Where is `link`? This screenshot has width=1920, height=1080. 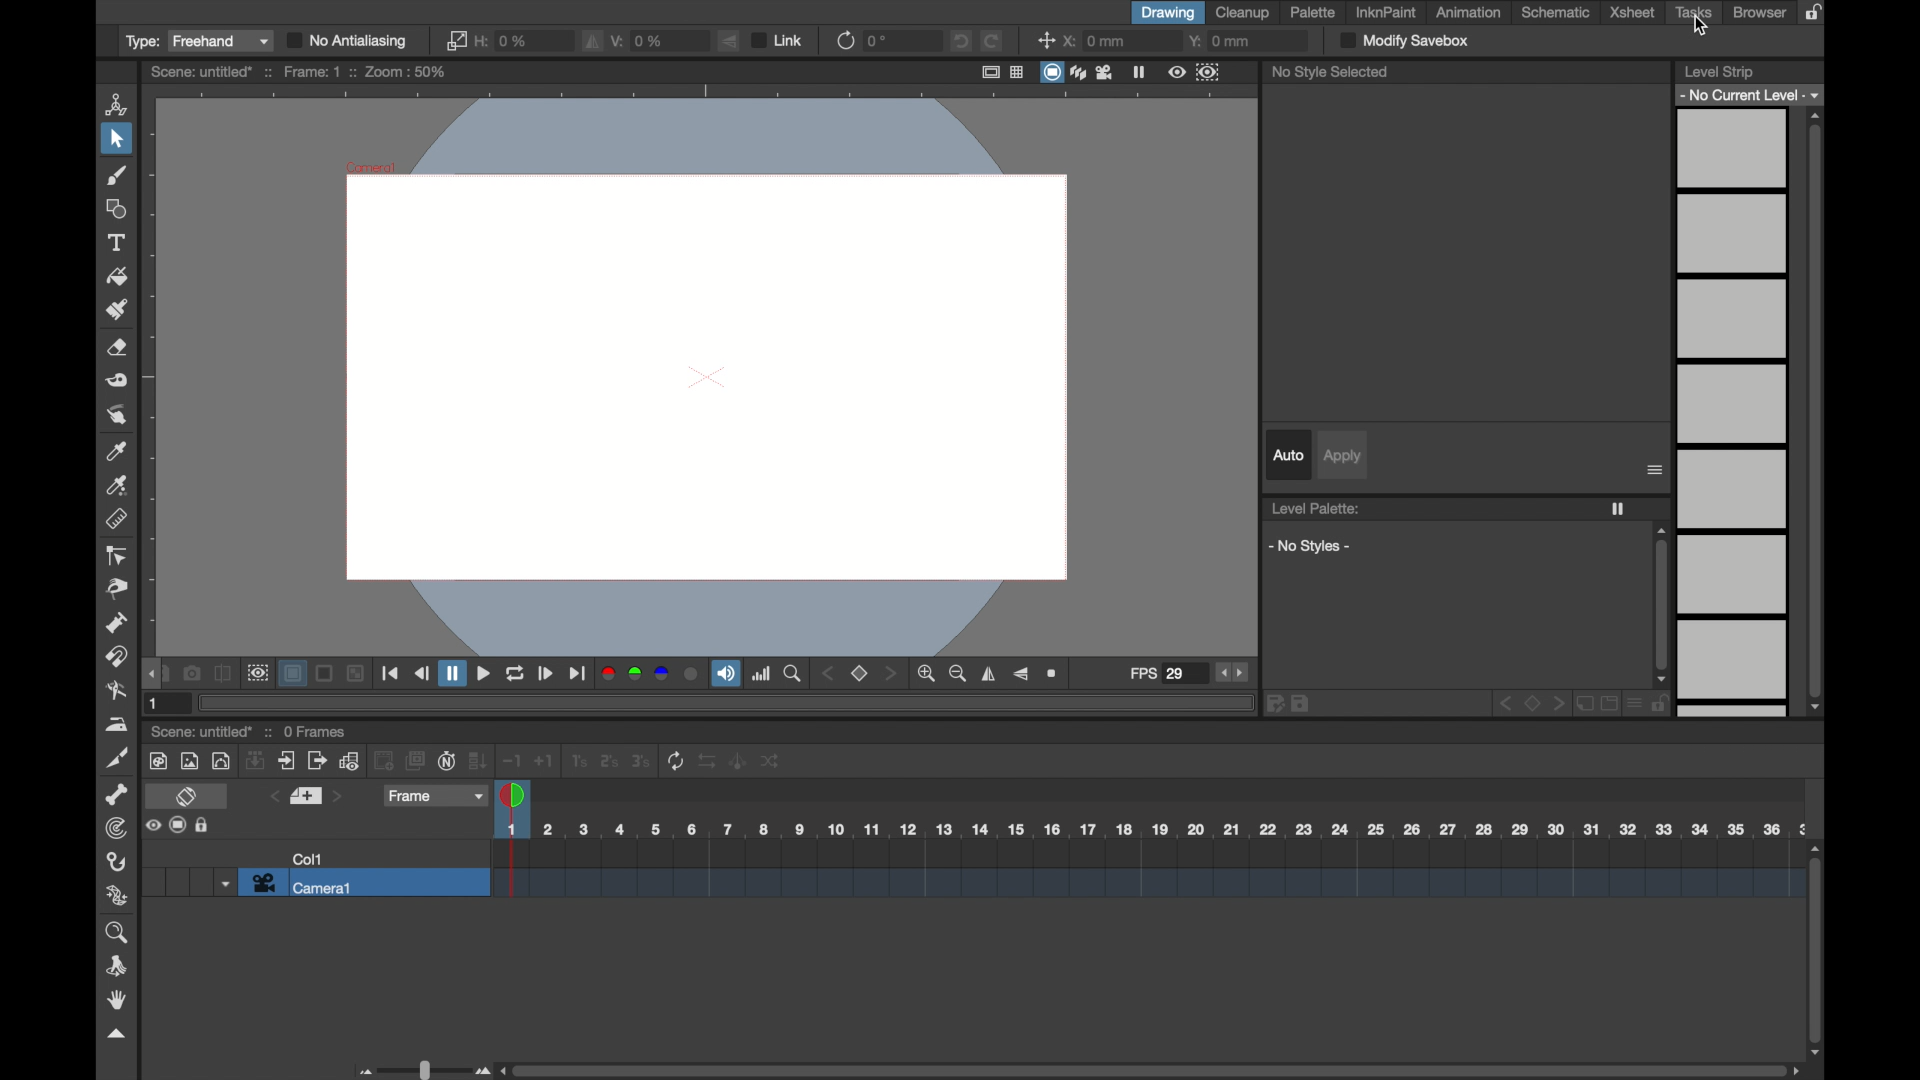
link is located at coordinates (456, 39).